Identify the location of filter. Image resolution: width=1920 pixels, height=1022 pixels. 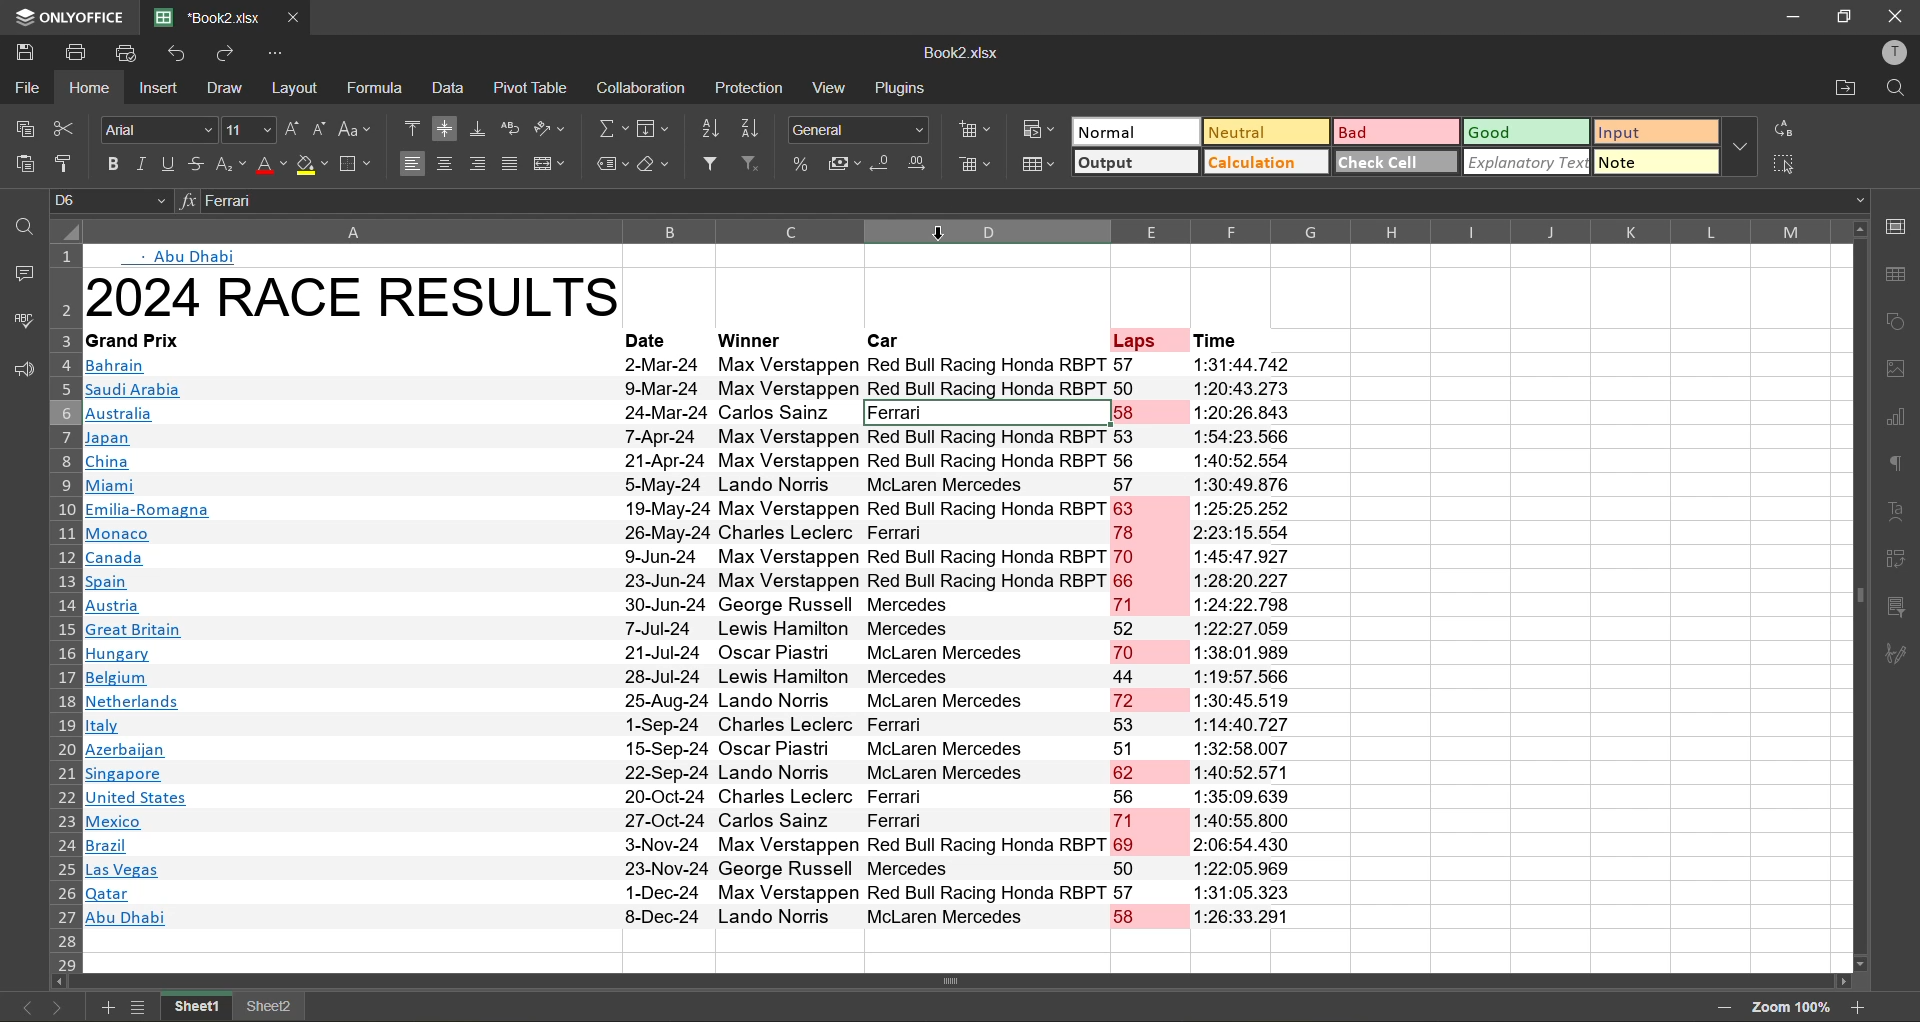
(709, 164).